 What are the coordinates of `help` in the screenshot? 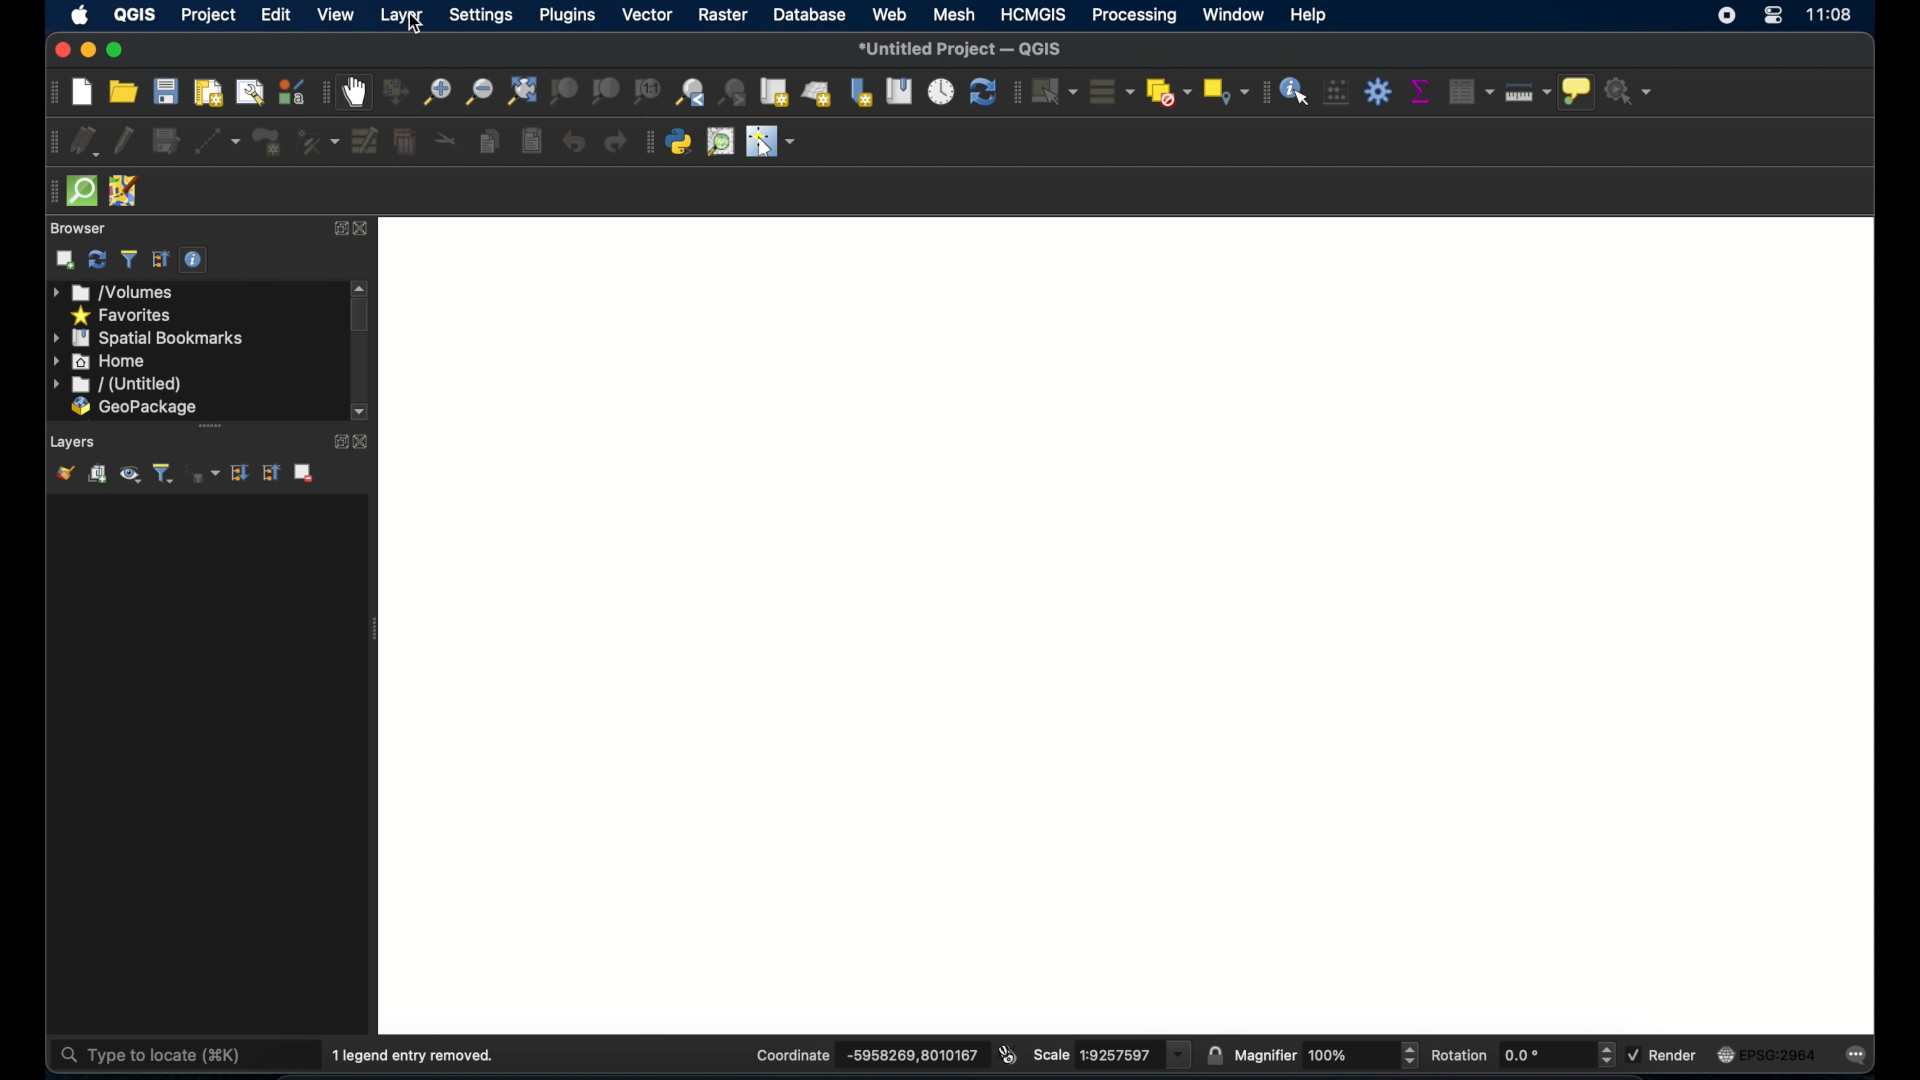 It's located at (1311, 16).